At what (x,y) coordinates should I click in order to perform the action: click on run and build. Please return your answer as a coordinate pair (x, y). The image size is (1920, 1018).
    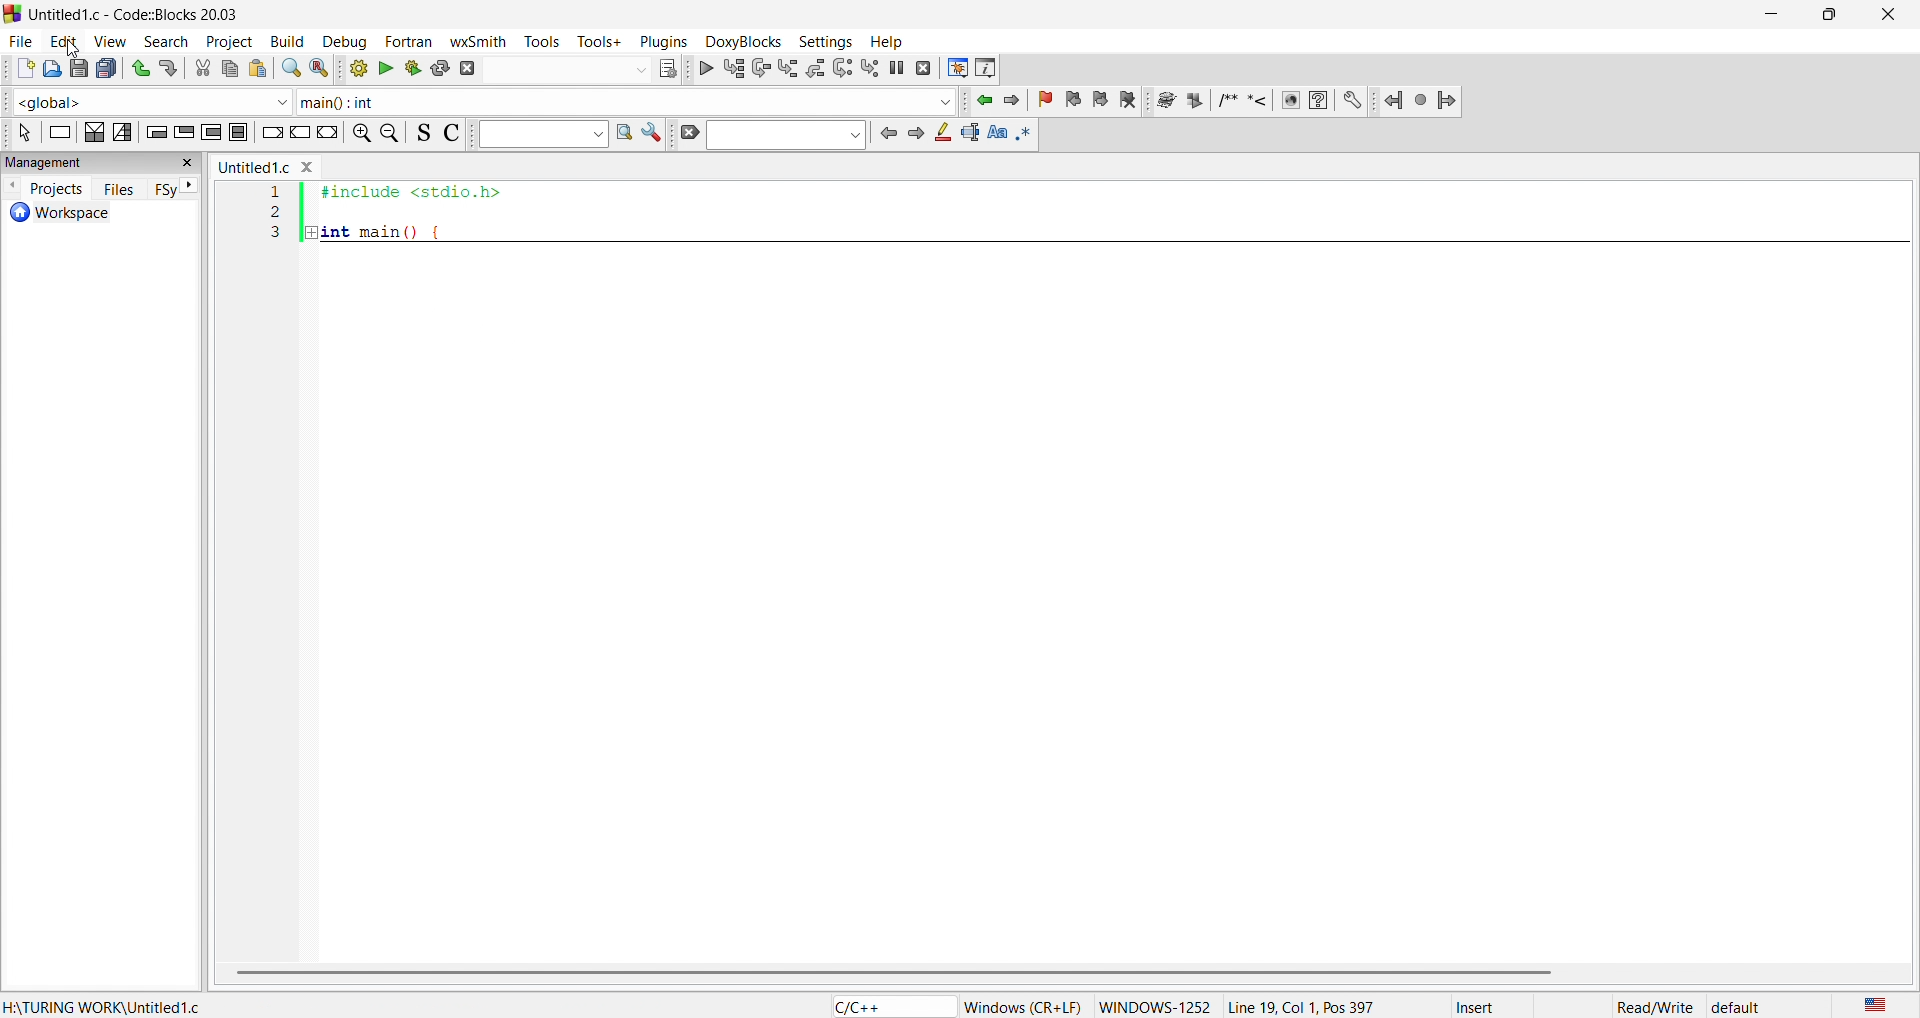
    Looking at the image, I should click on (412, 68).